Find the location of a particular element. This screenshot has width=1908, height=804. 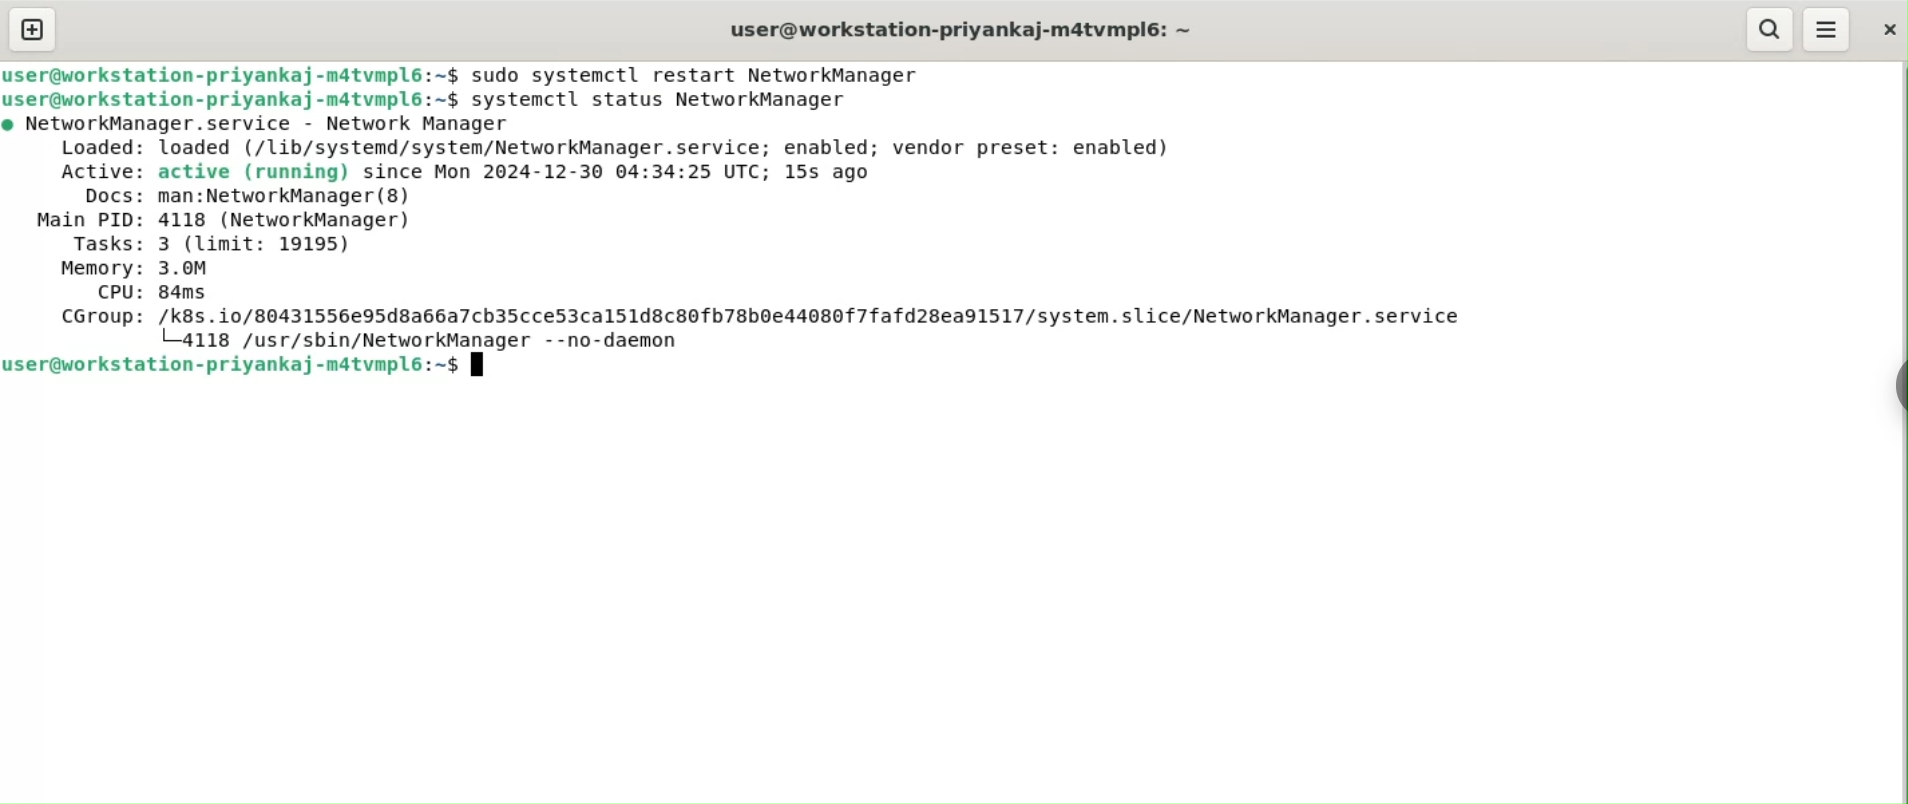

user@workstation-priyankaj-m4tvmlp6:~ is located at coordinates (970, 28).